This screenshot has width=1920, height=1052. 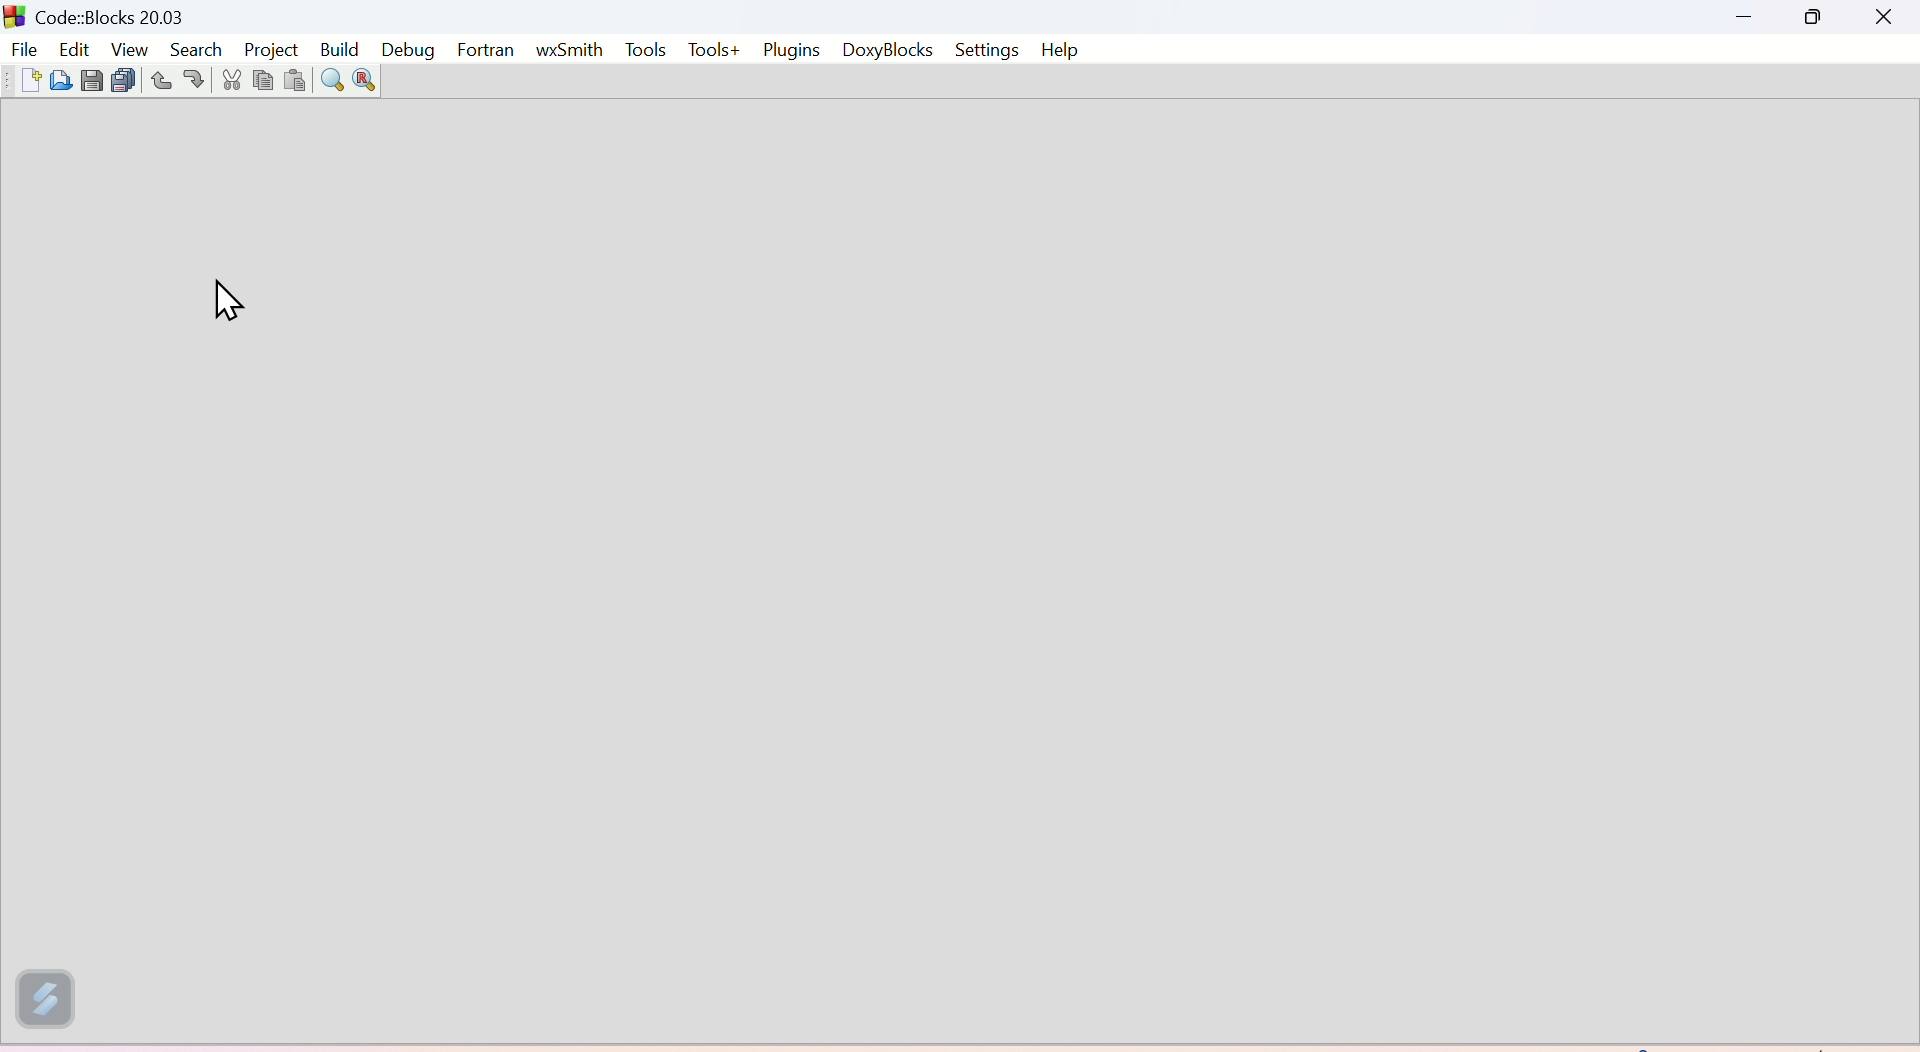 What do you see at coordinates (24, 48) in the screenshot?
I see `File` at bounding box center [24, 48].